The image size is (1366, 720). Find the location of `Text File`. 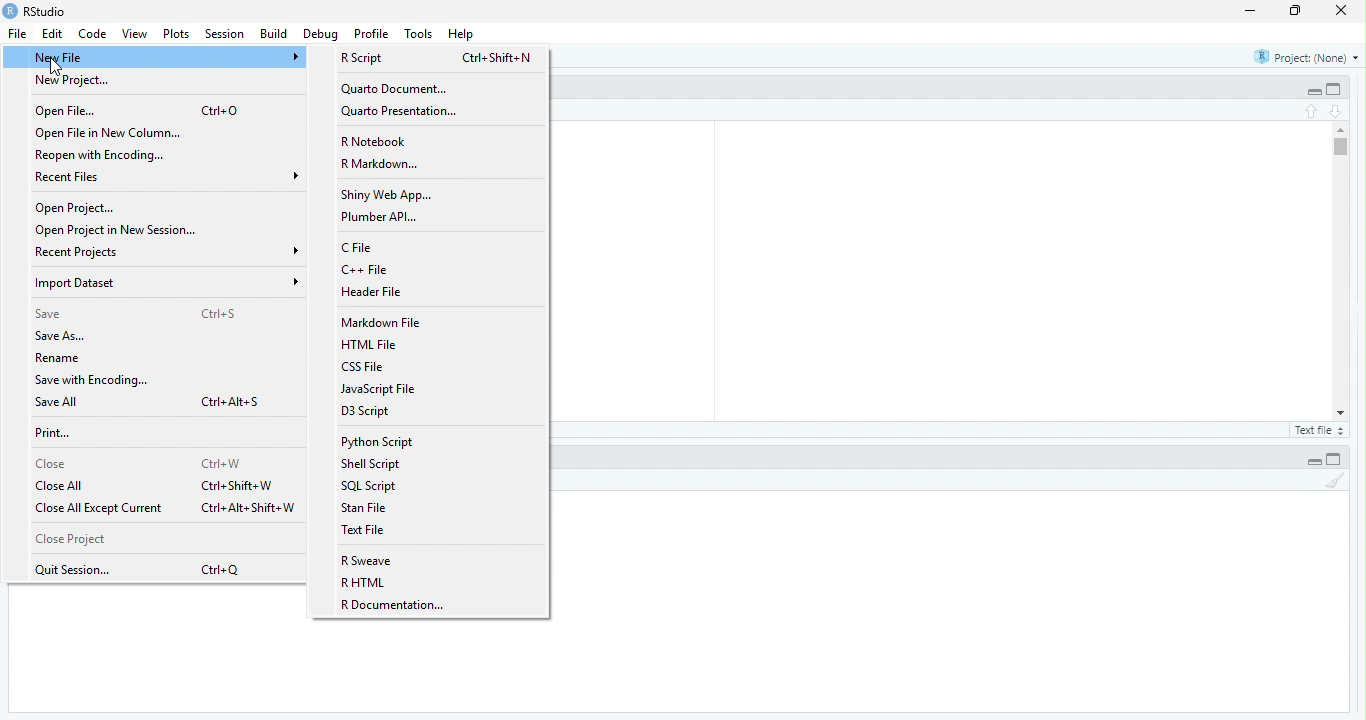

Text File is located at coordinates (367, 530).